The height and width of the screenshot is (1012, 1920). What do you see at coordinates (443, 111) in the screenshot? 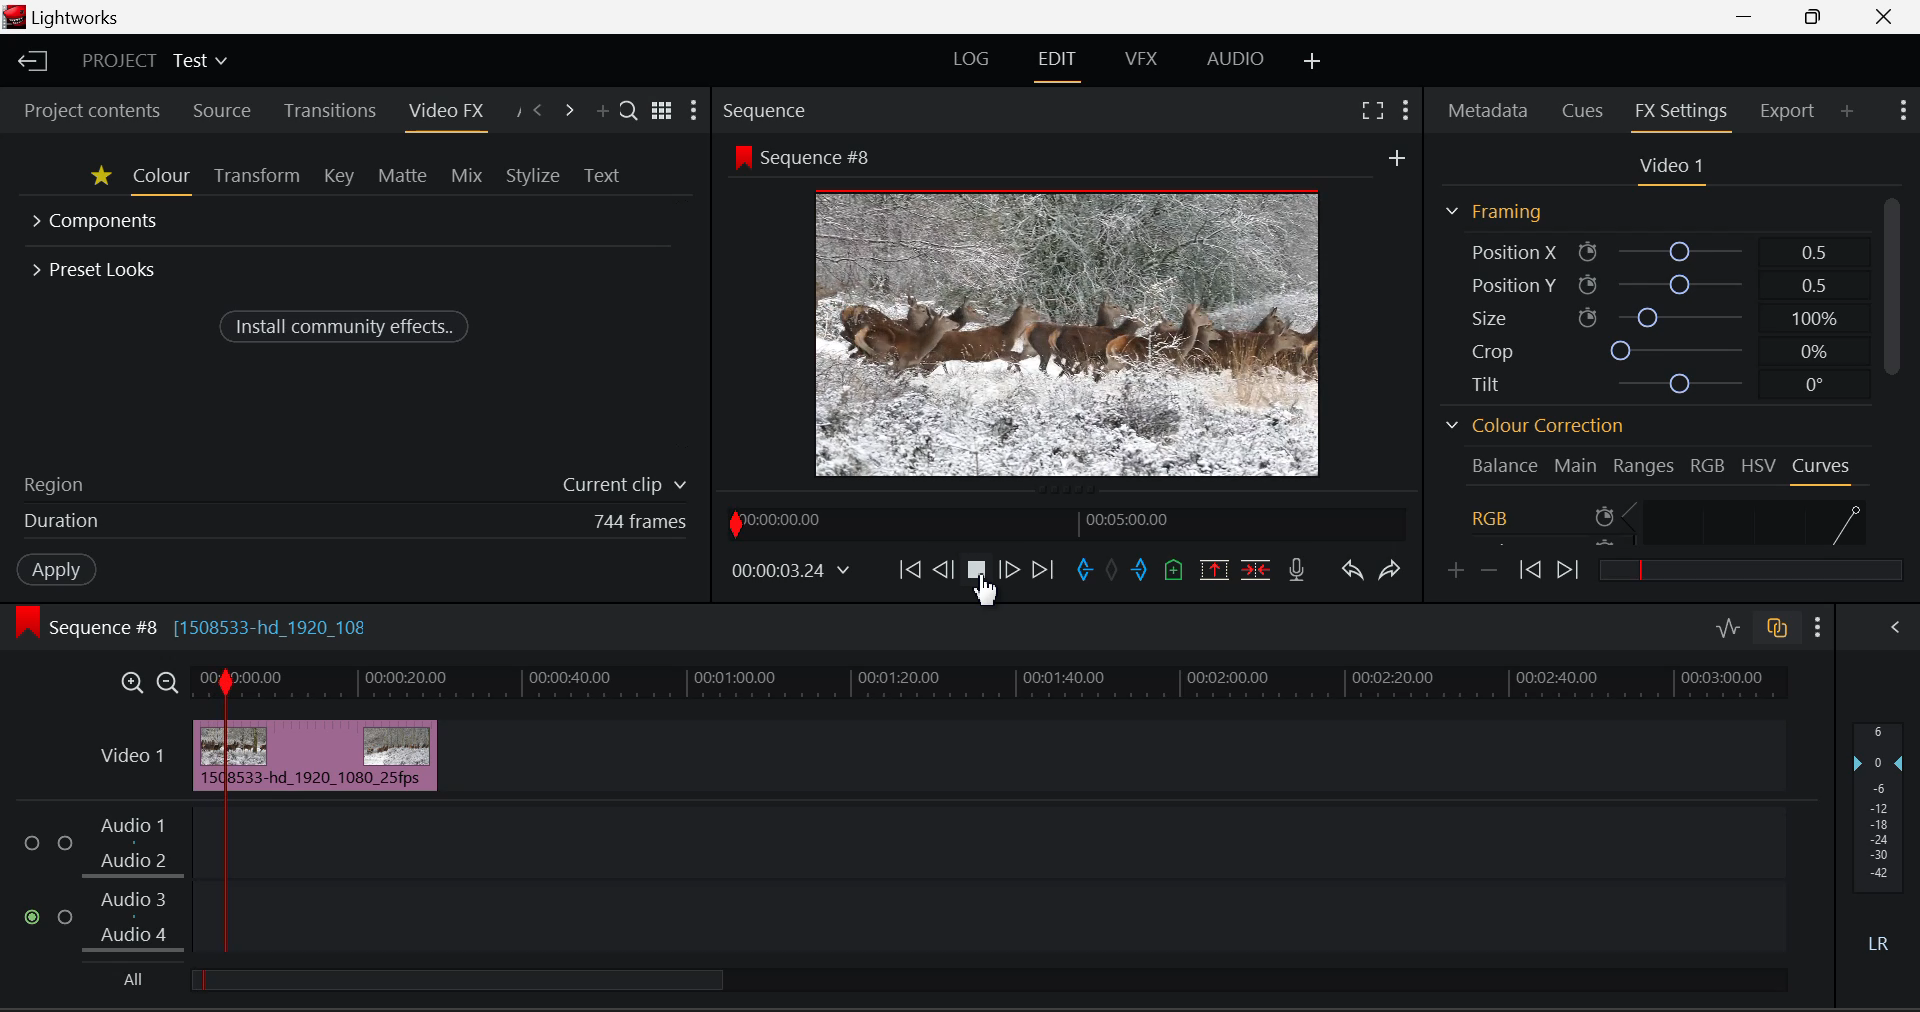
I see `Video FX` at bounding box center [443, 111].